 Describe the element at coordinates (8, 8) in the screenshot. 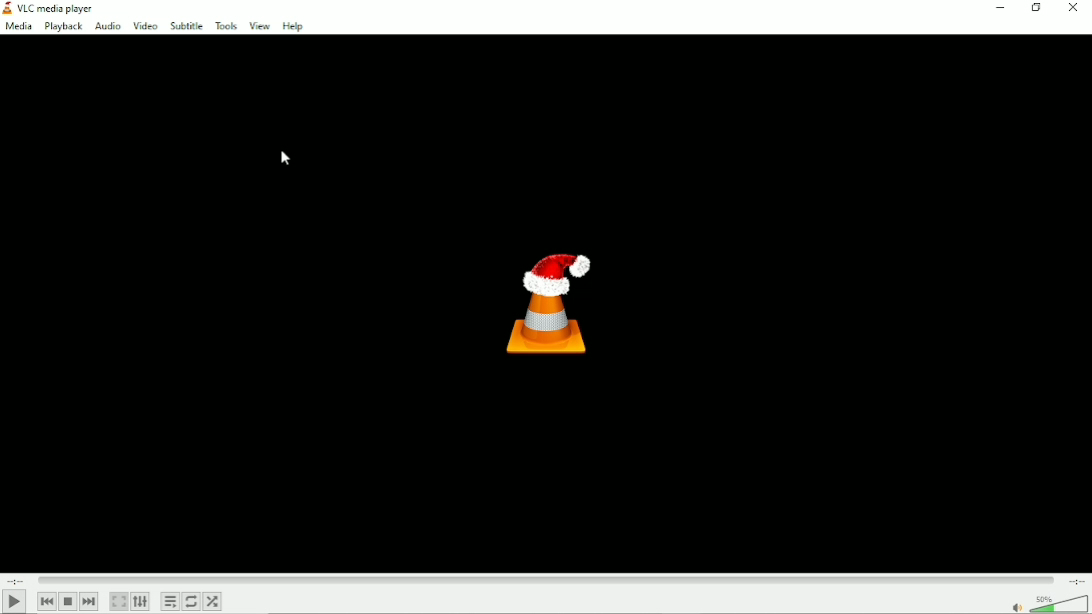

I see `vlc logo` at that location.